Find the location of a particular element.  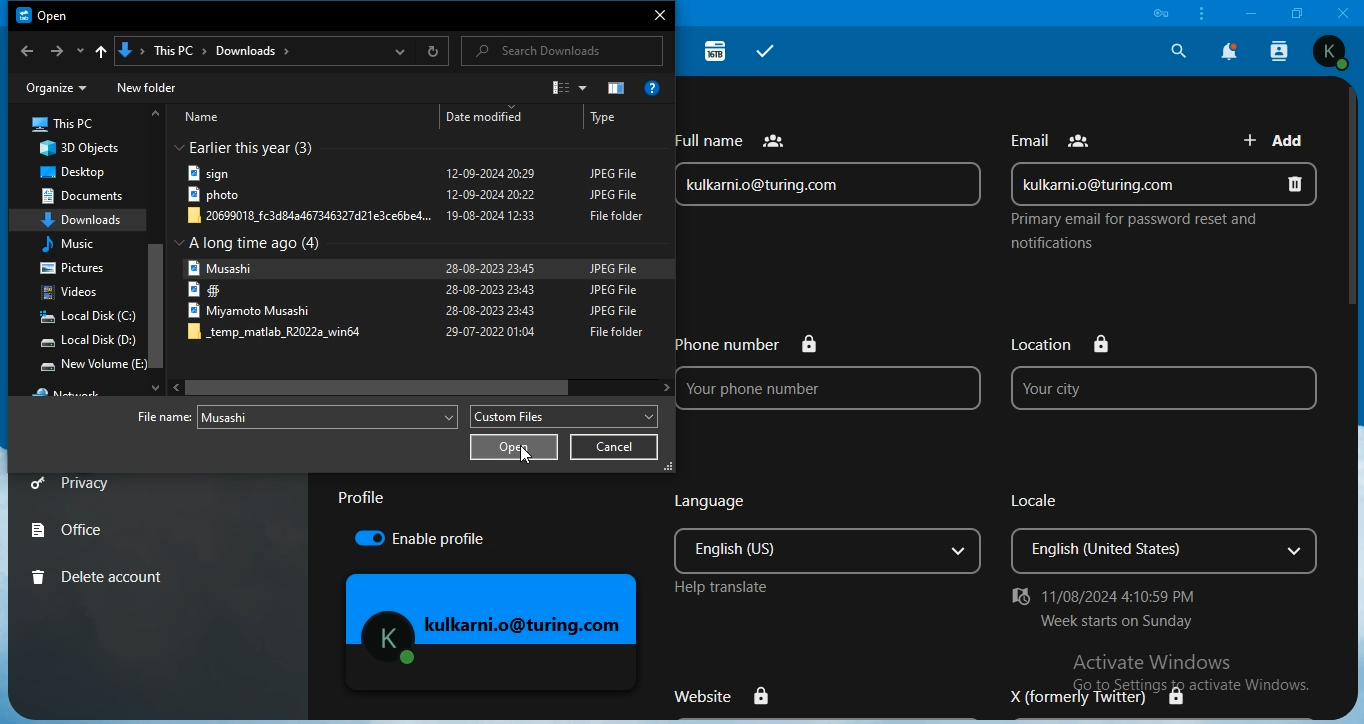

close is located at coordinates (1344, 12).